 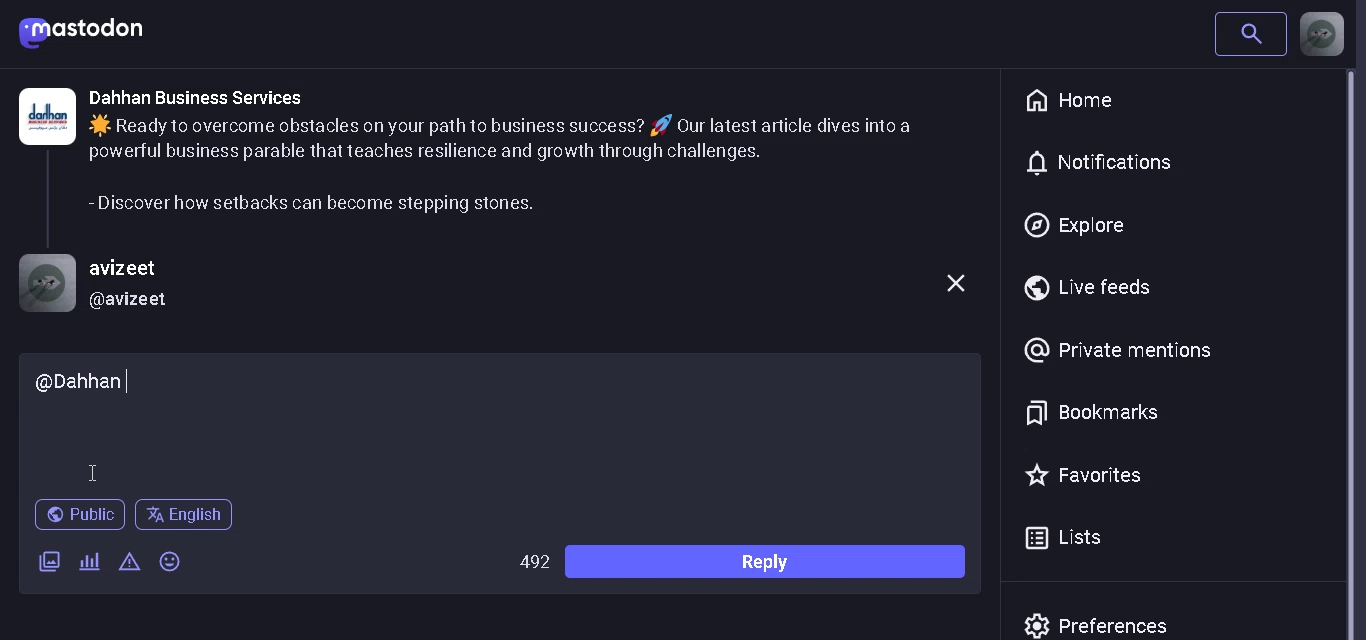 I want to click on private mentions, so click(x=1117, y=349).